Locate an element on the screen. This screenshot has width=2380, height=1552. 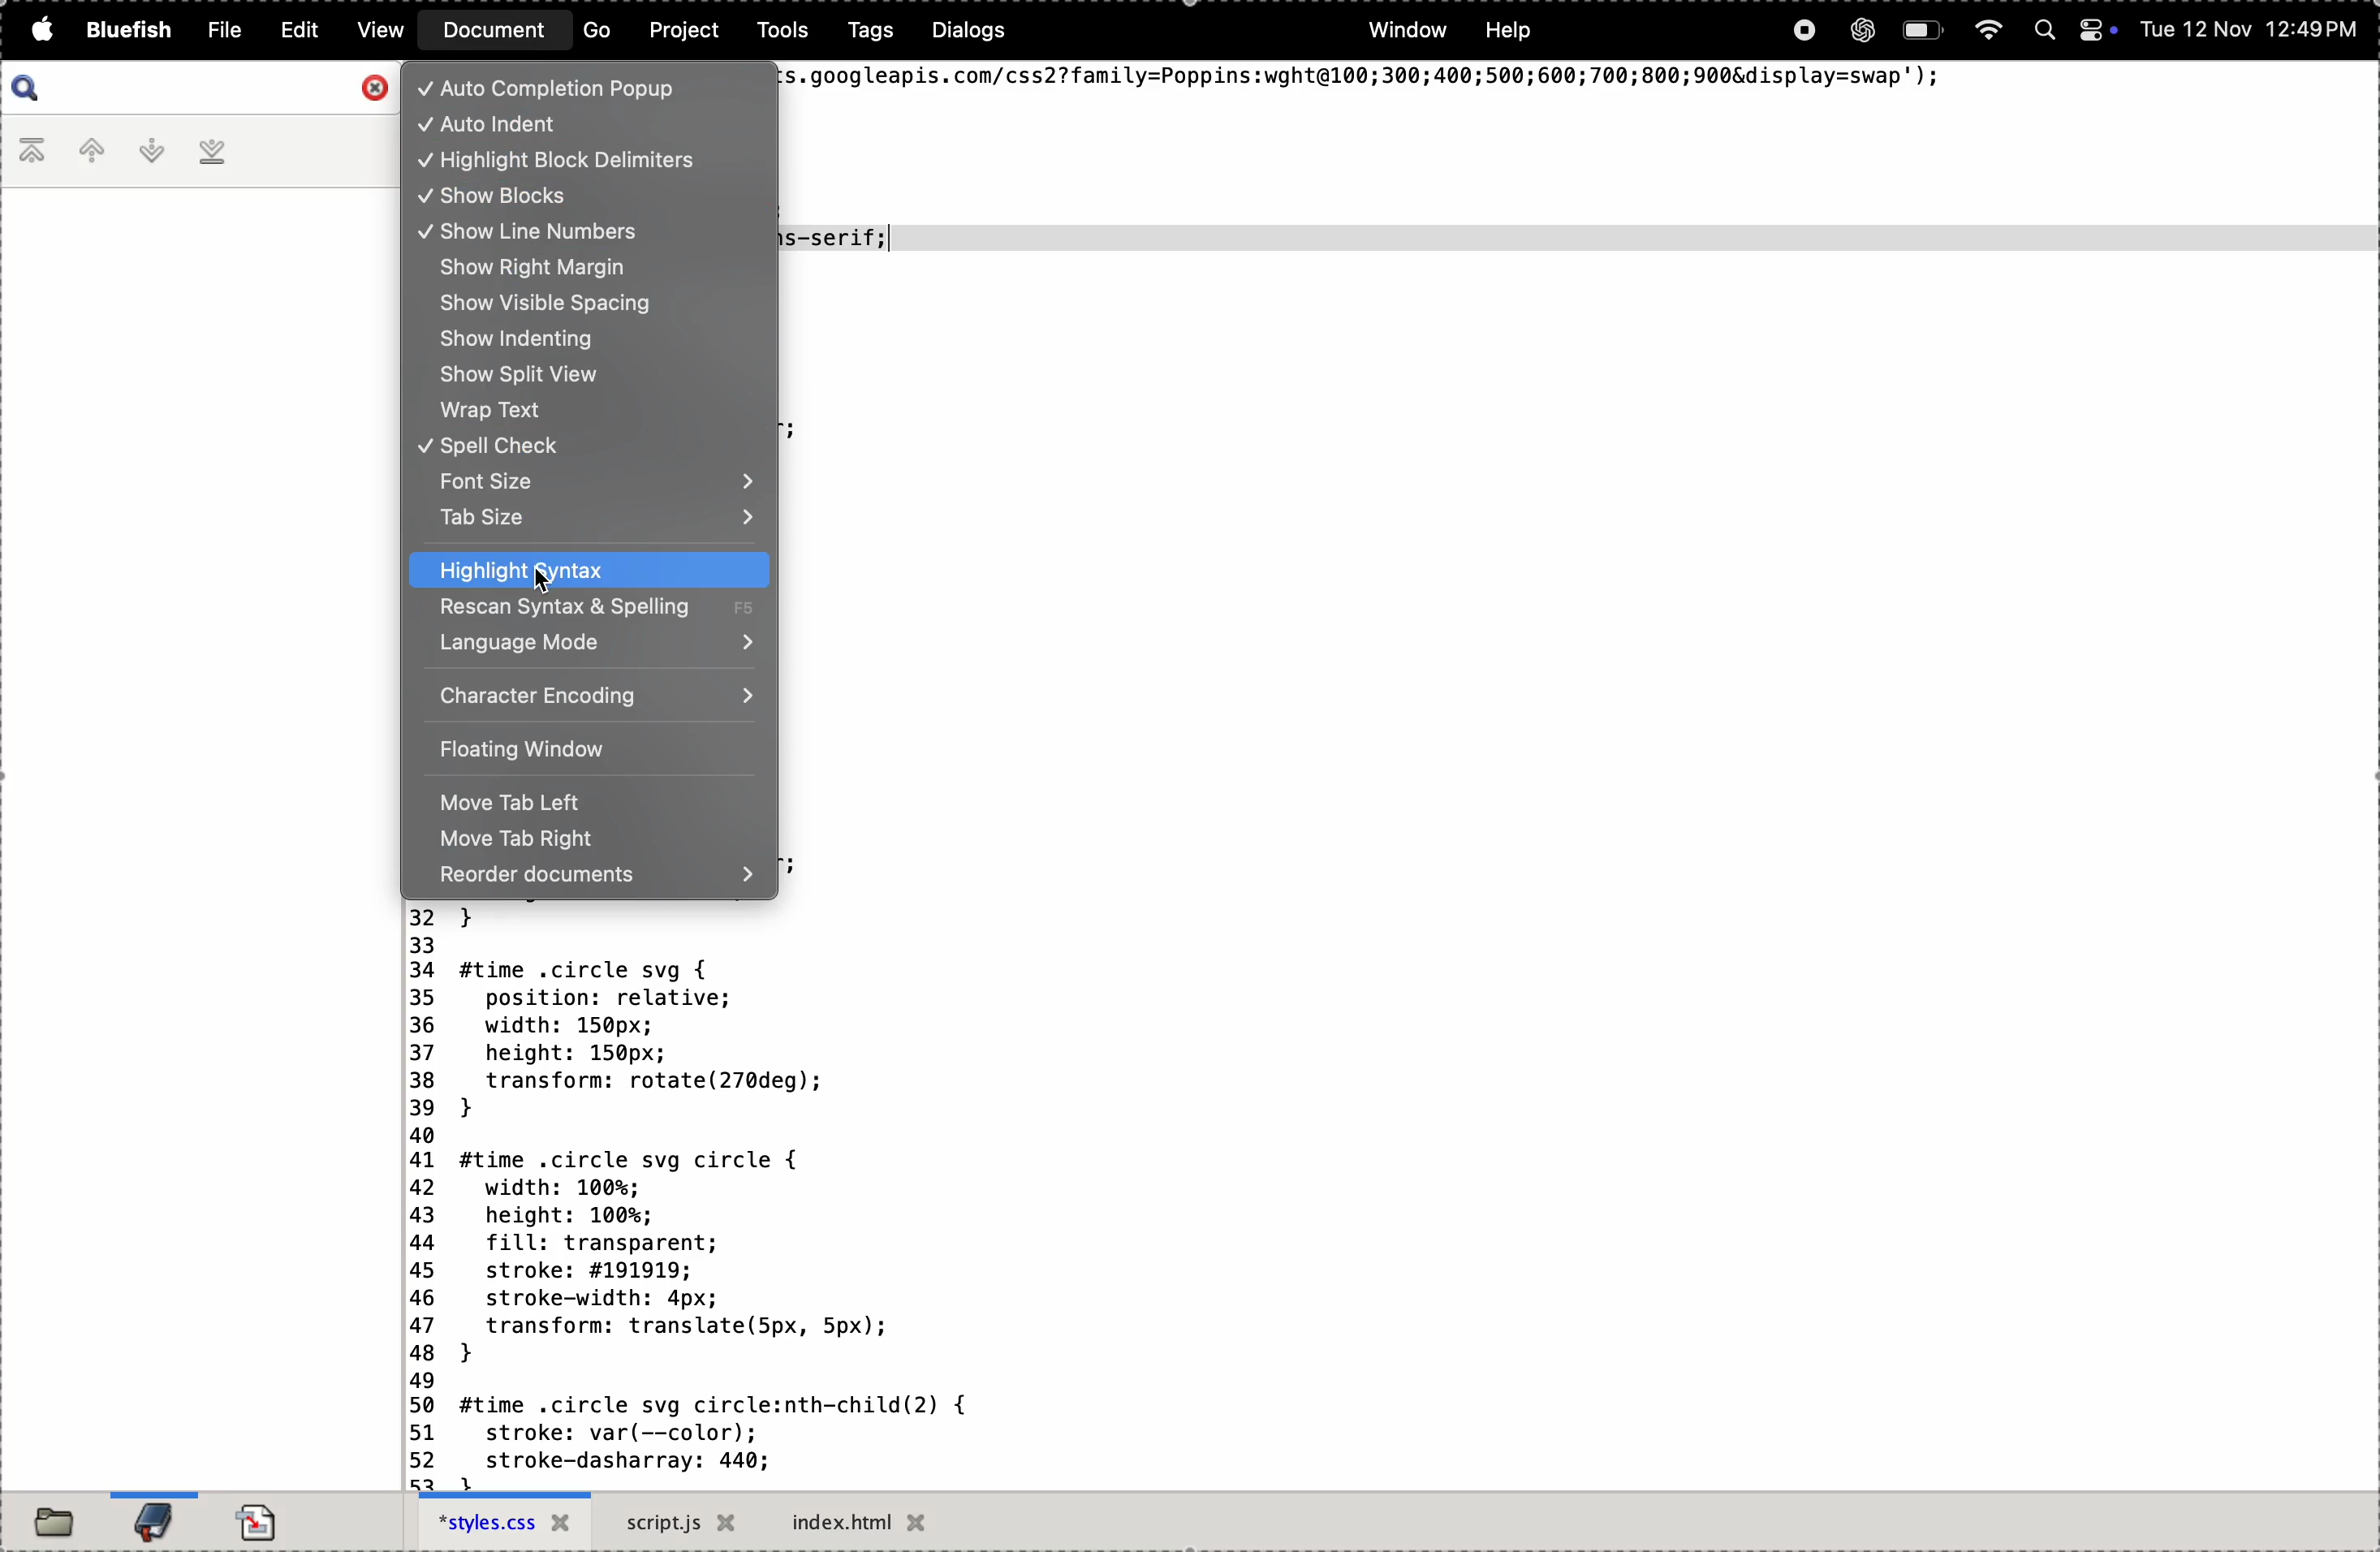
edit is located at coordinates (301, 30).